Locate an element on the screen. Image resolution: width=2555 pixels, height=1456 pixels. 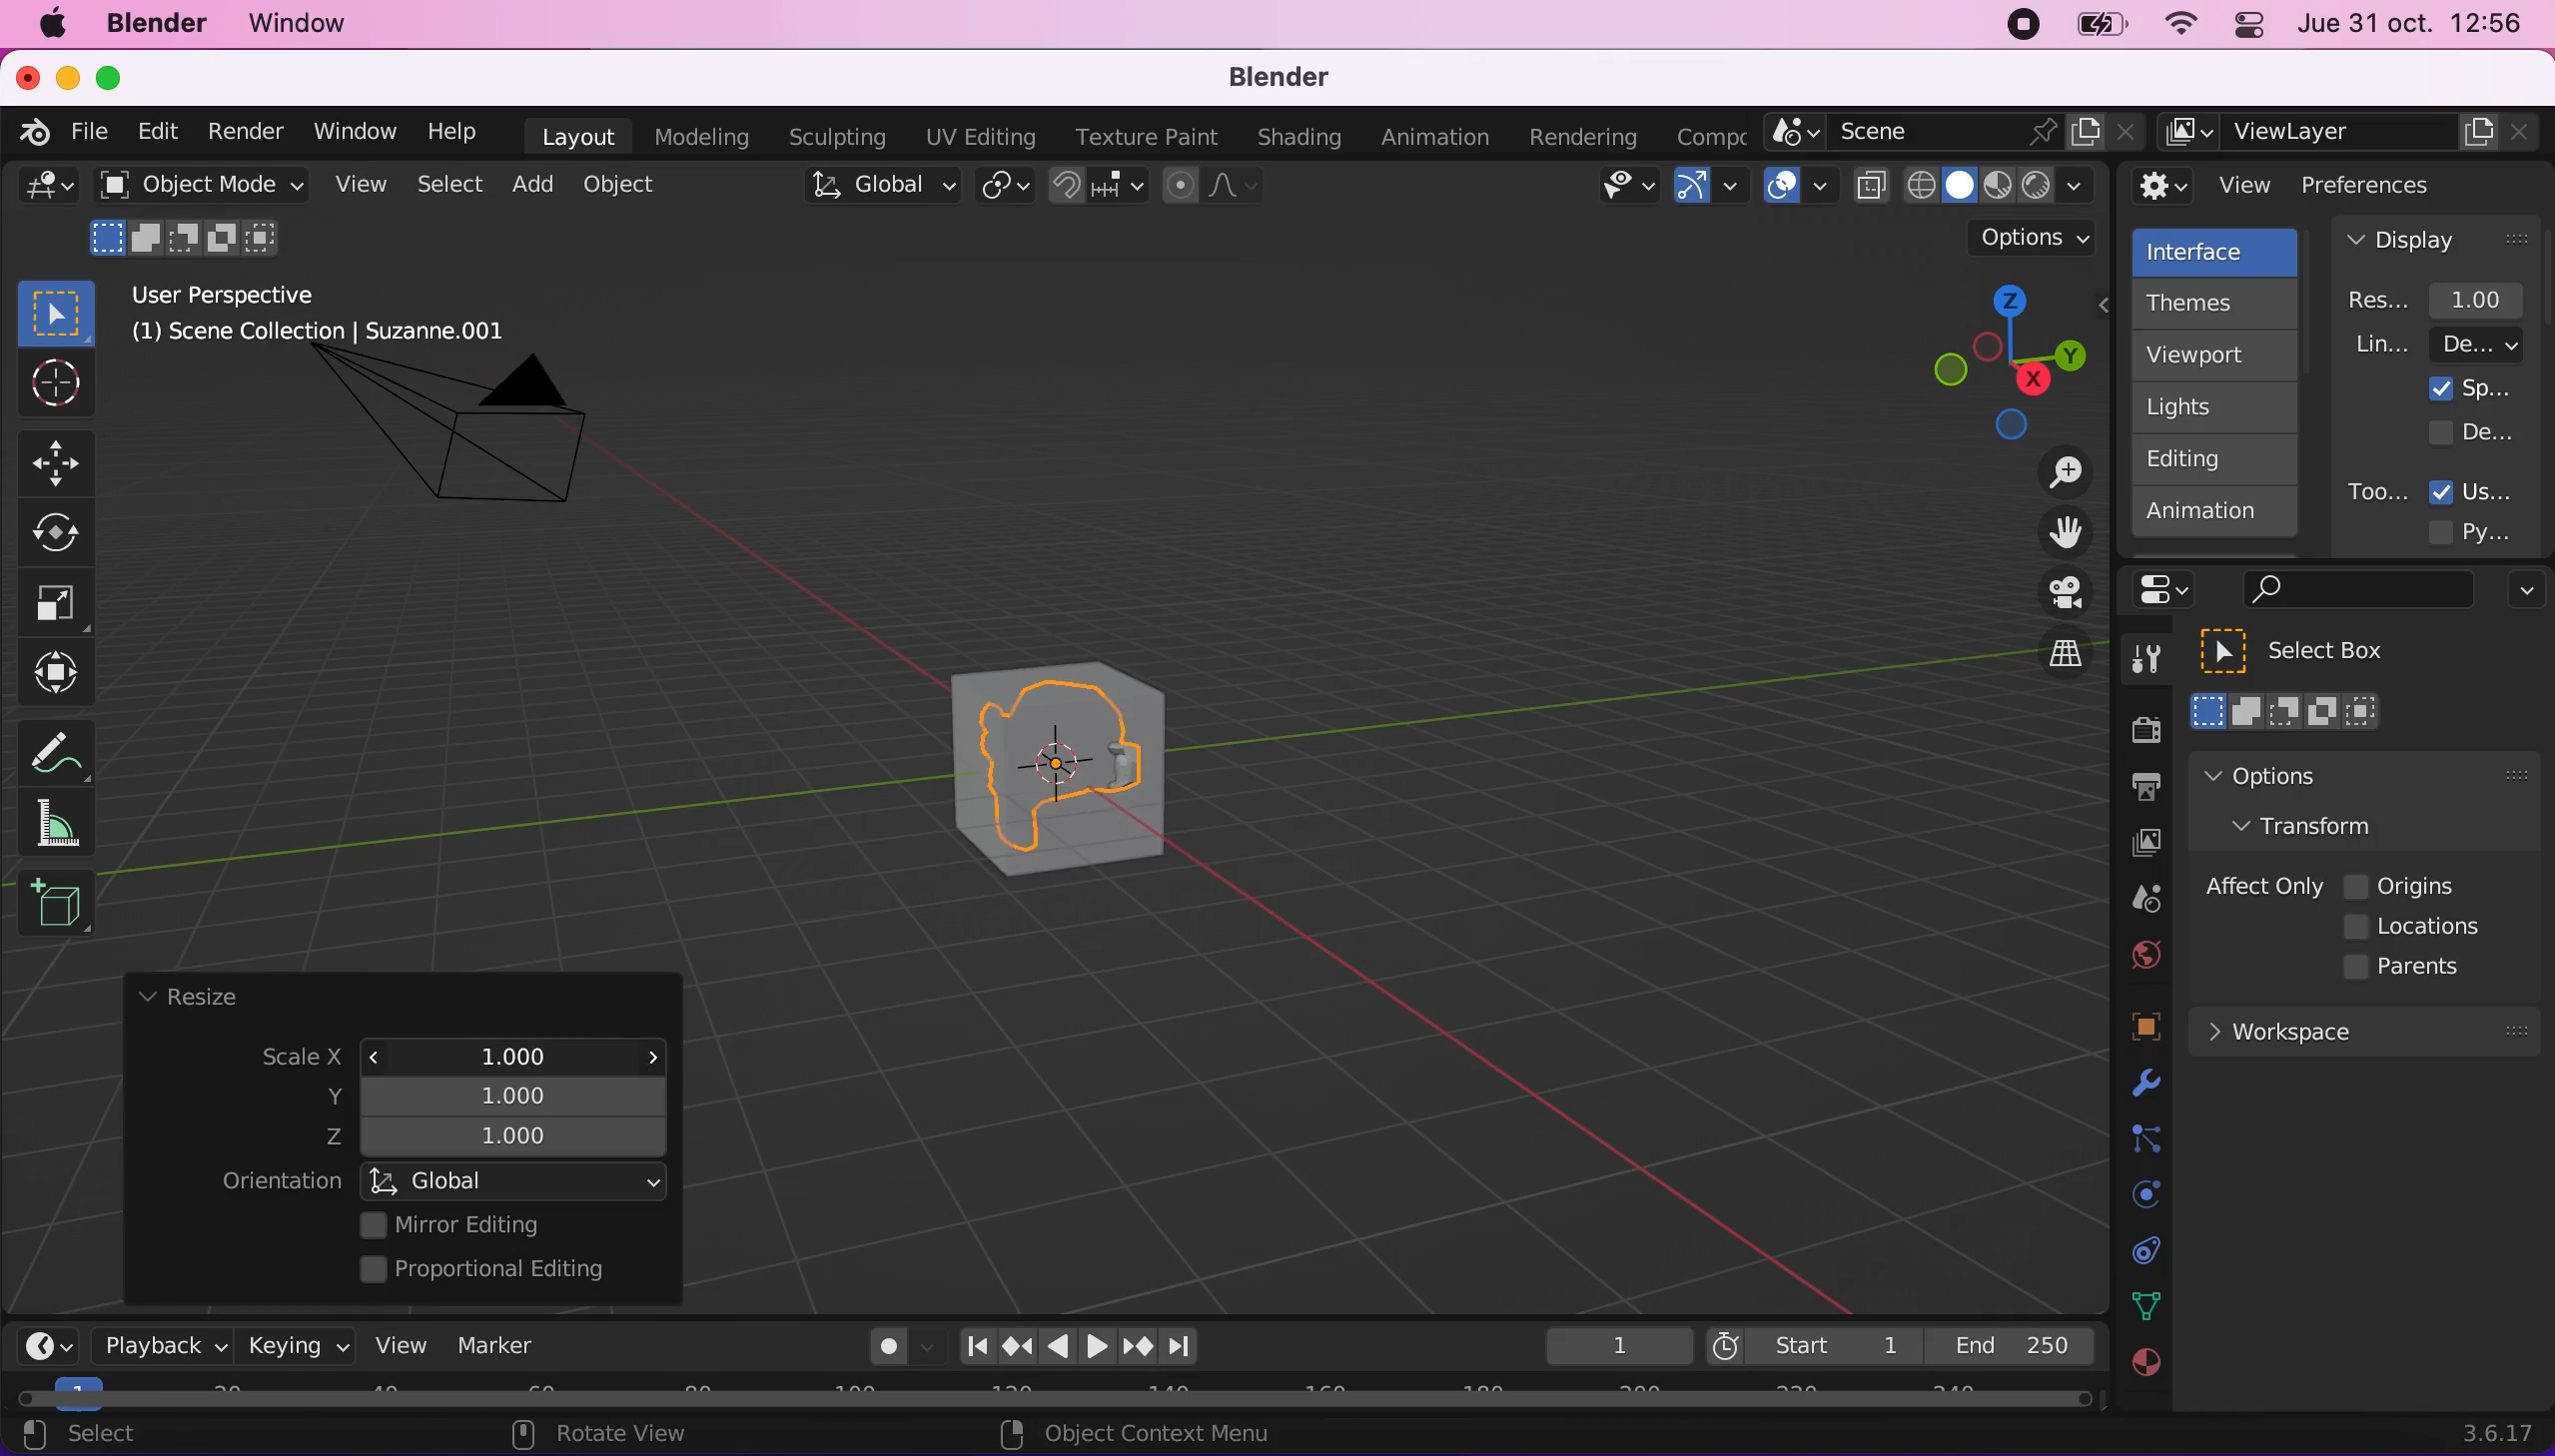
tools is located at coordinates (2135, 664).